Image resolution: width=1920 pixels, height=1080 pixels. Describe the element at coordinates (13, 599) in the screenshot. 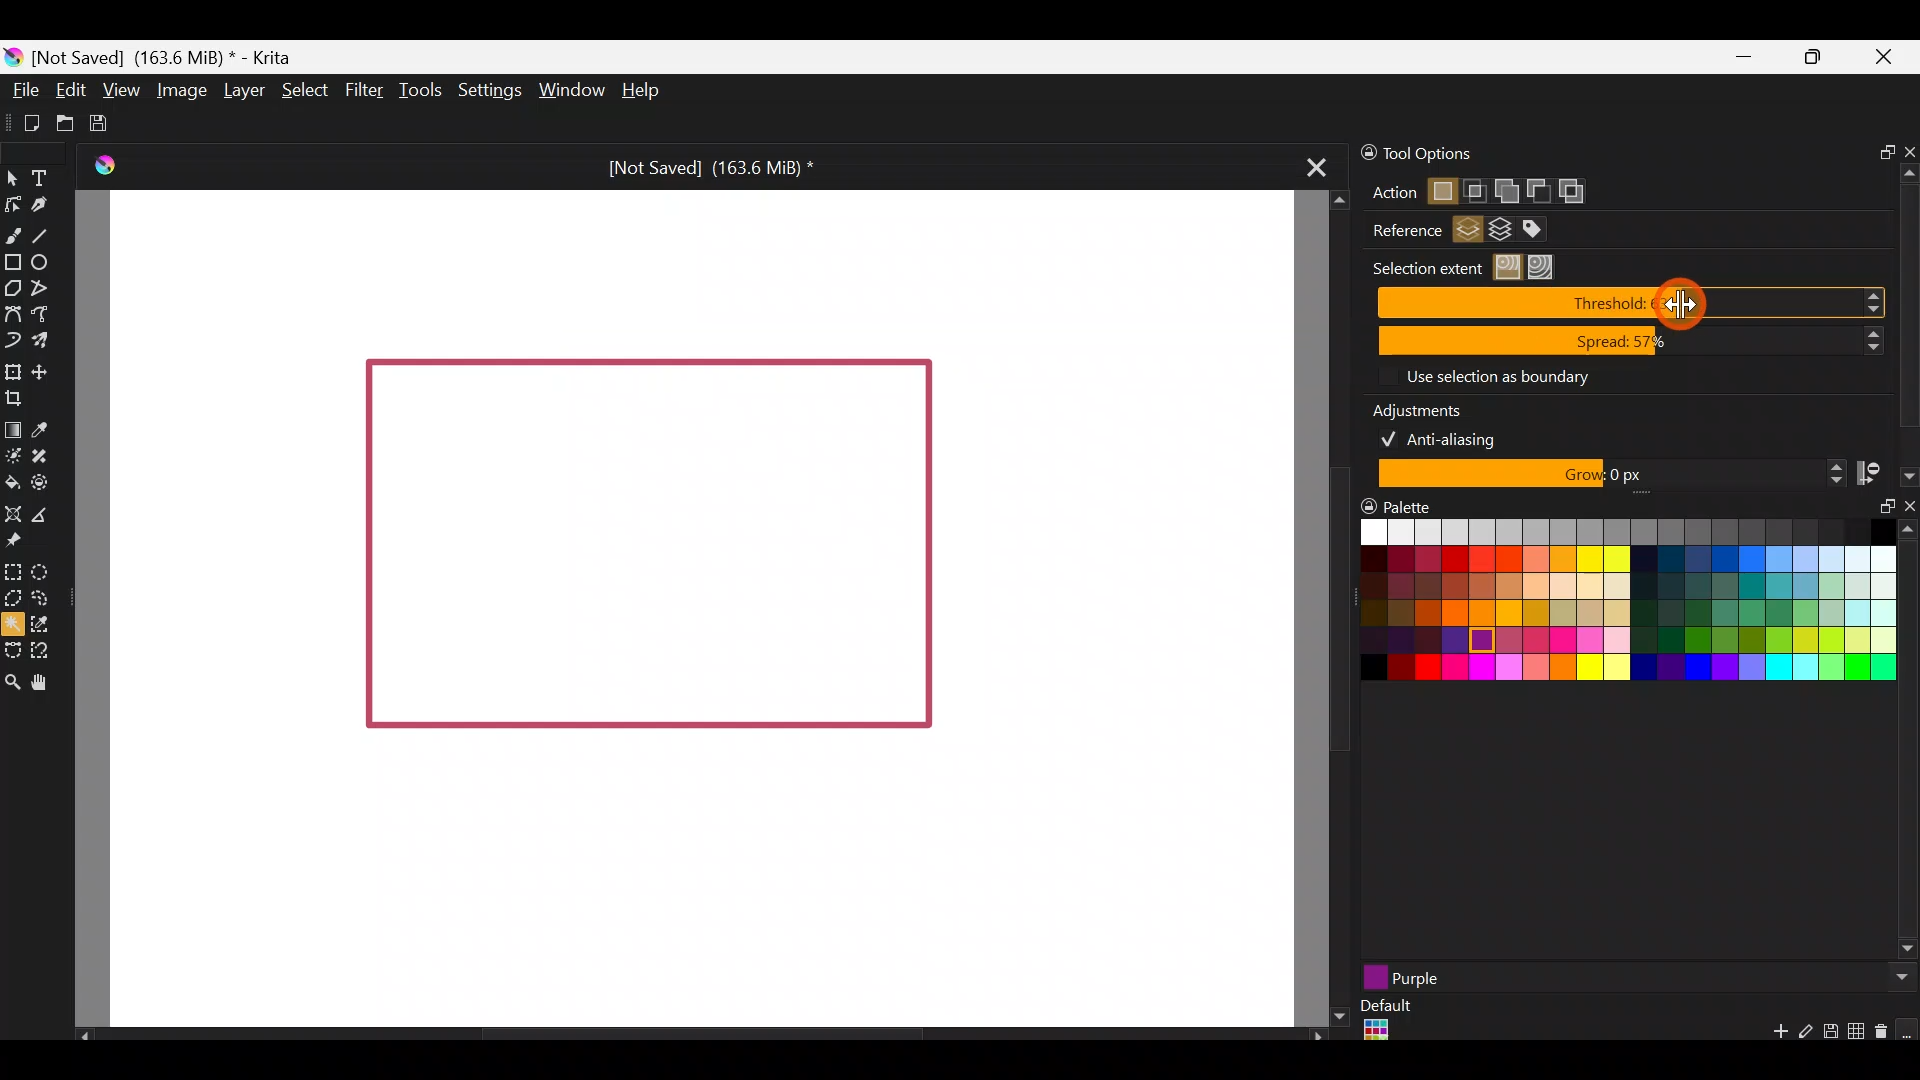

I see `Polygonal section tool` at that location.